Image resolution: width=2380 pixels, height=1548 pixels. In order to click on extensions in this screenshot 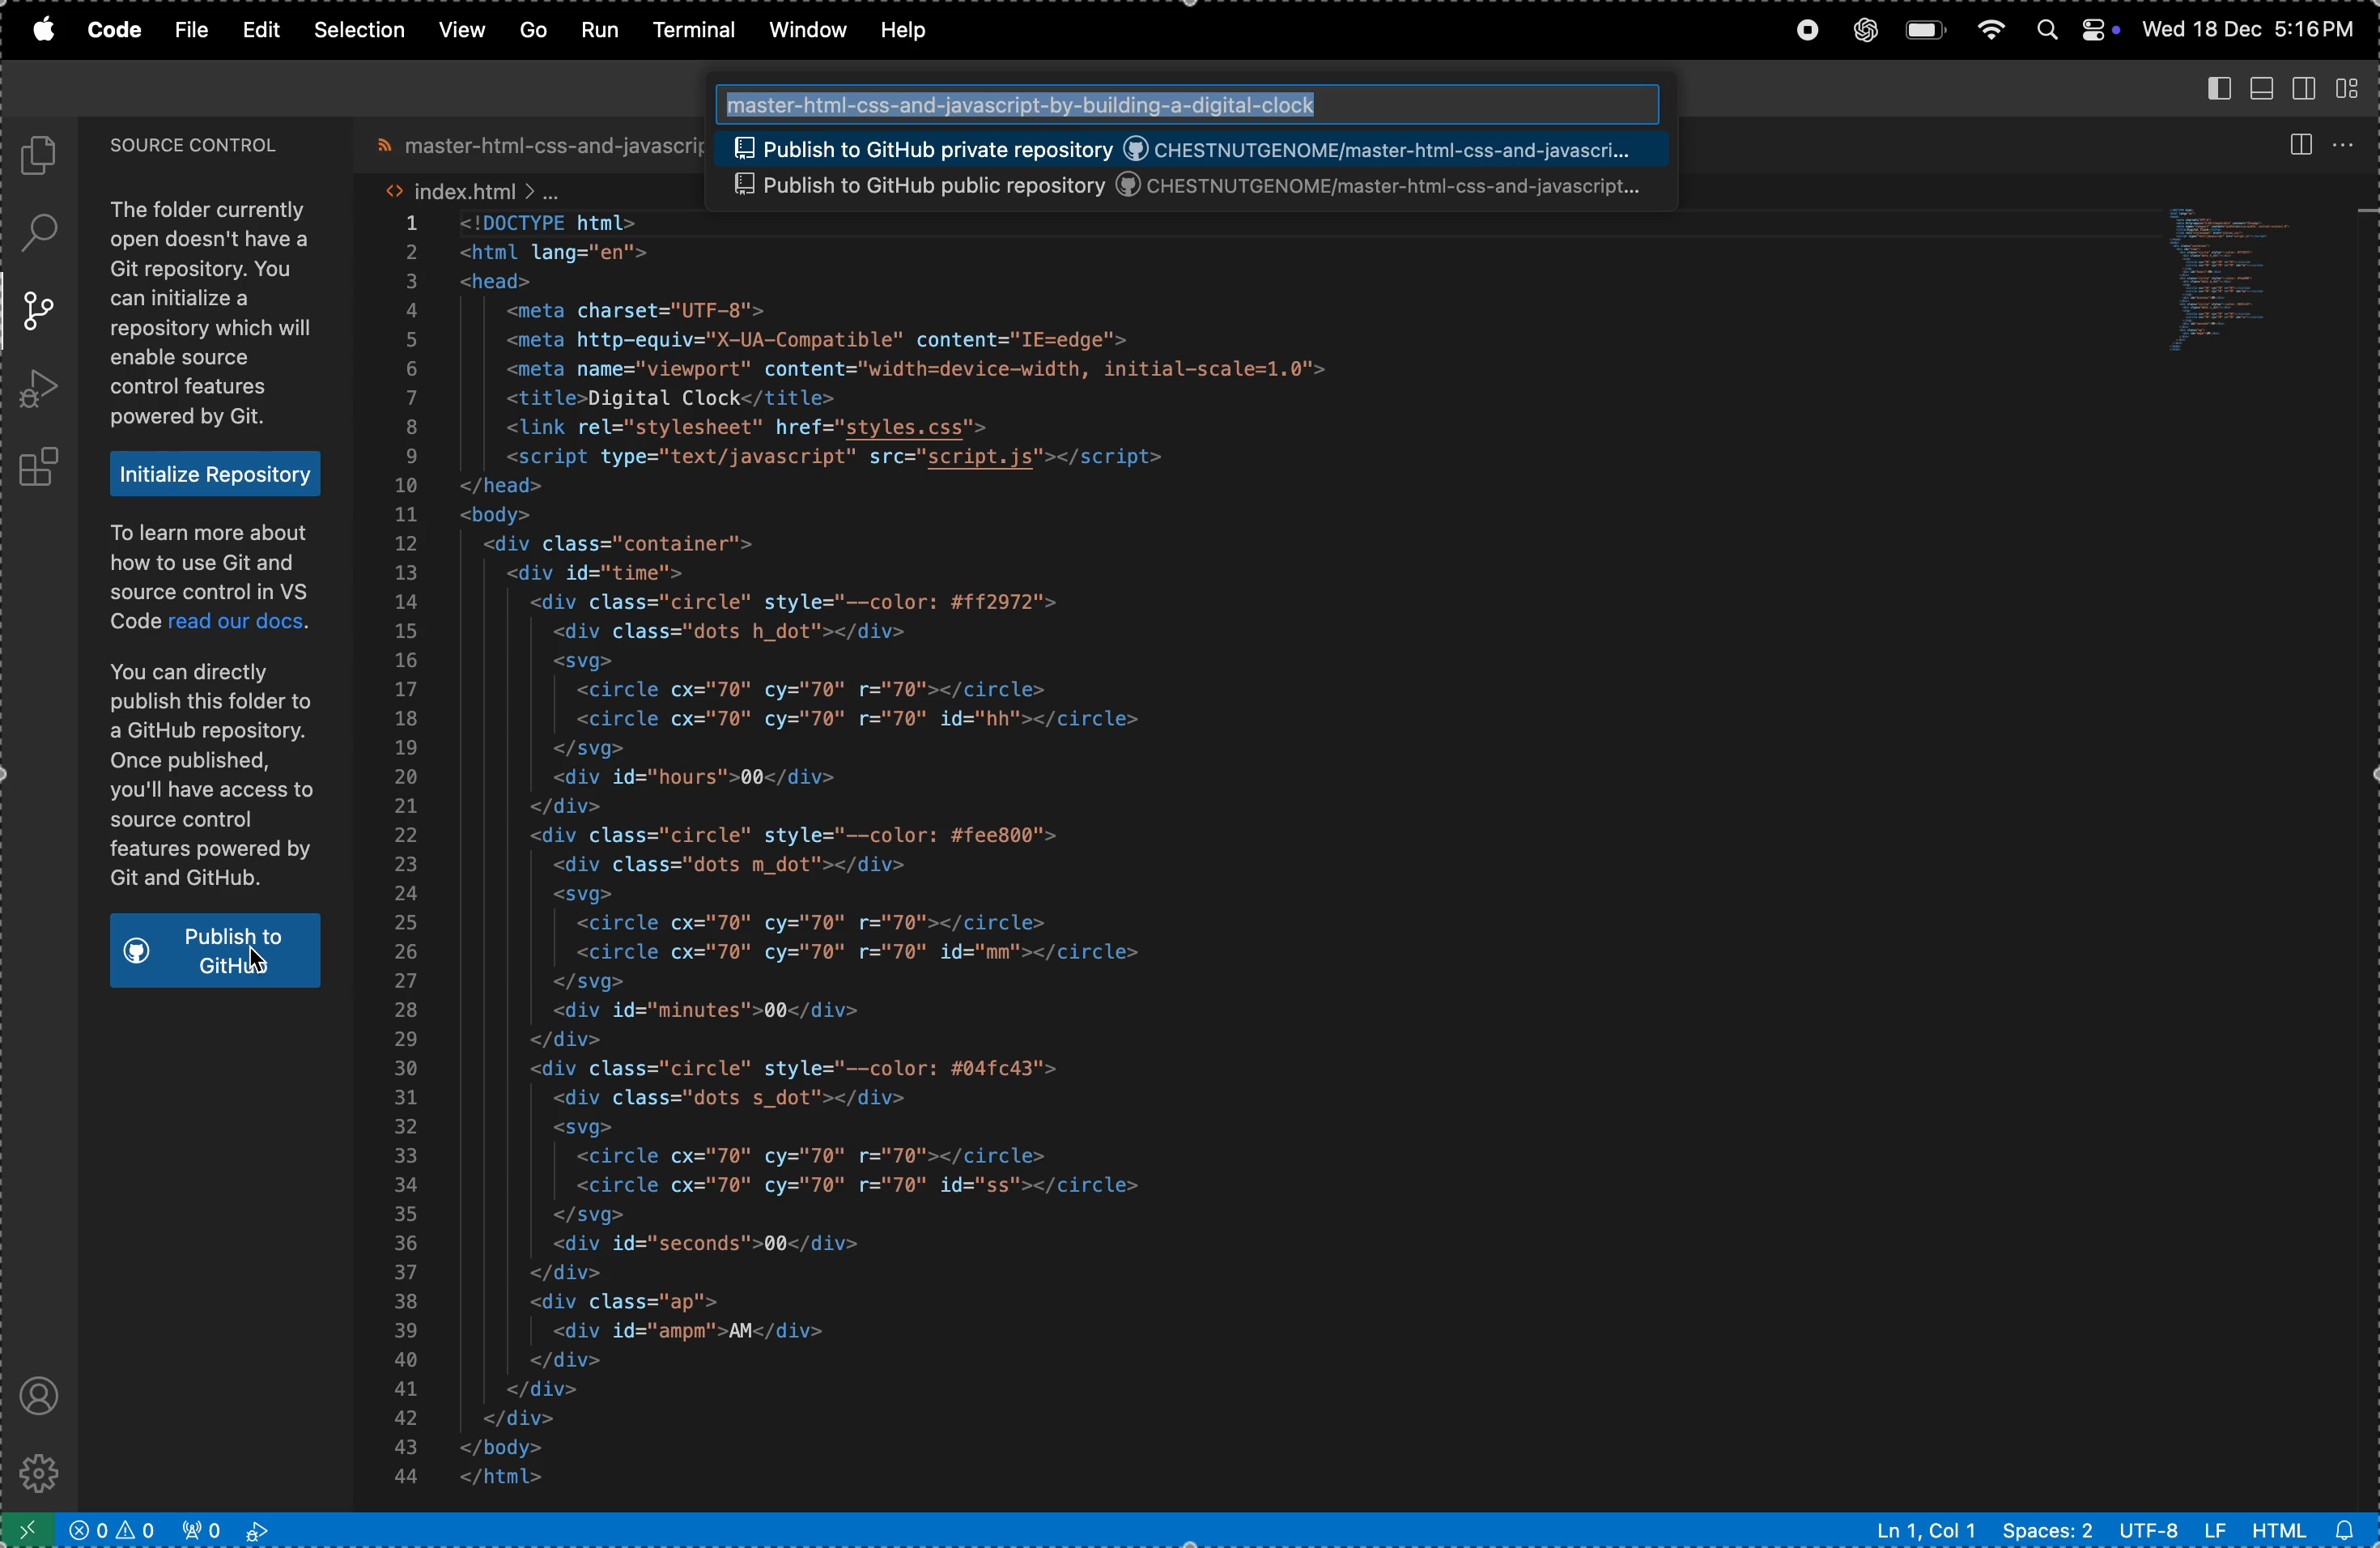, I will do `click(47, 462)`.